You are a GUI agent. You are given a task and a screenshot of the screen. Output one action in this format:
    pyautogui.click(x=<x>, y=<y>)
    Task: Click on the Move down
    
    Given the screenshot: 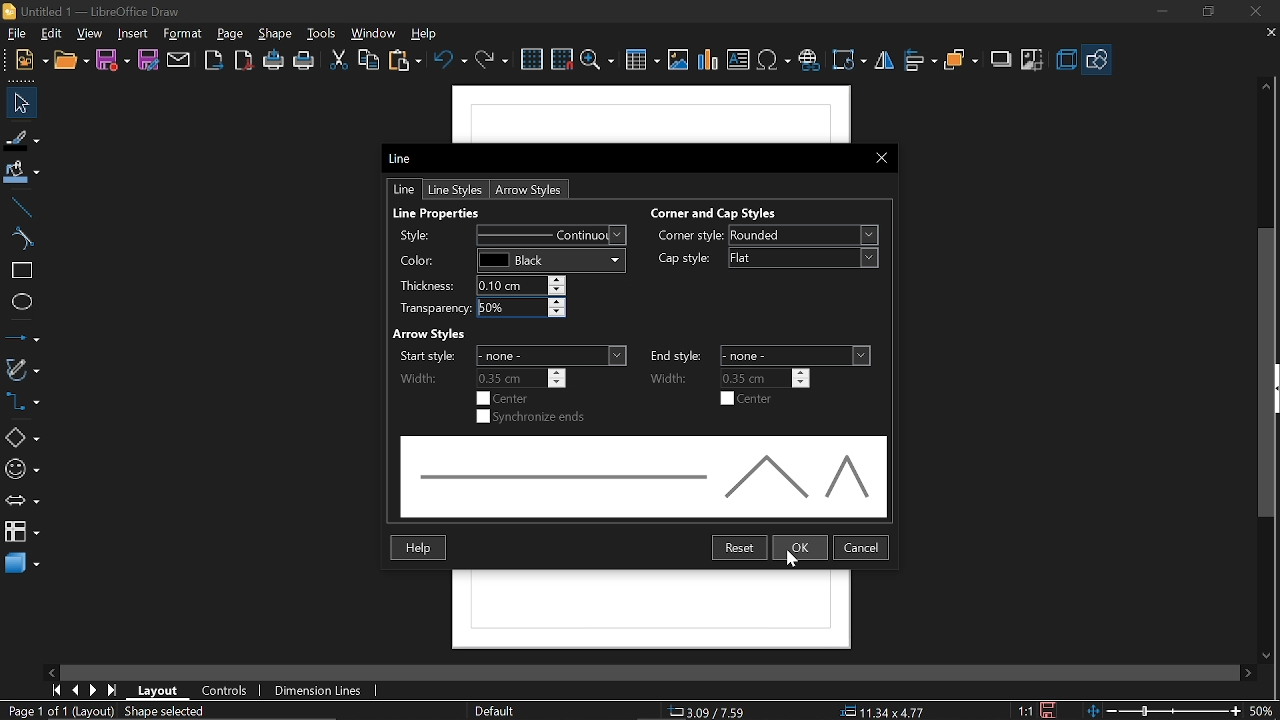 What is the action you would take?
    pyautogui.click(x=1267, y=652)
    